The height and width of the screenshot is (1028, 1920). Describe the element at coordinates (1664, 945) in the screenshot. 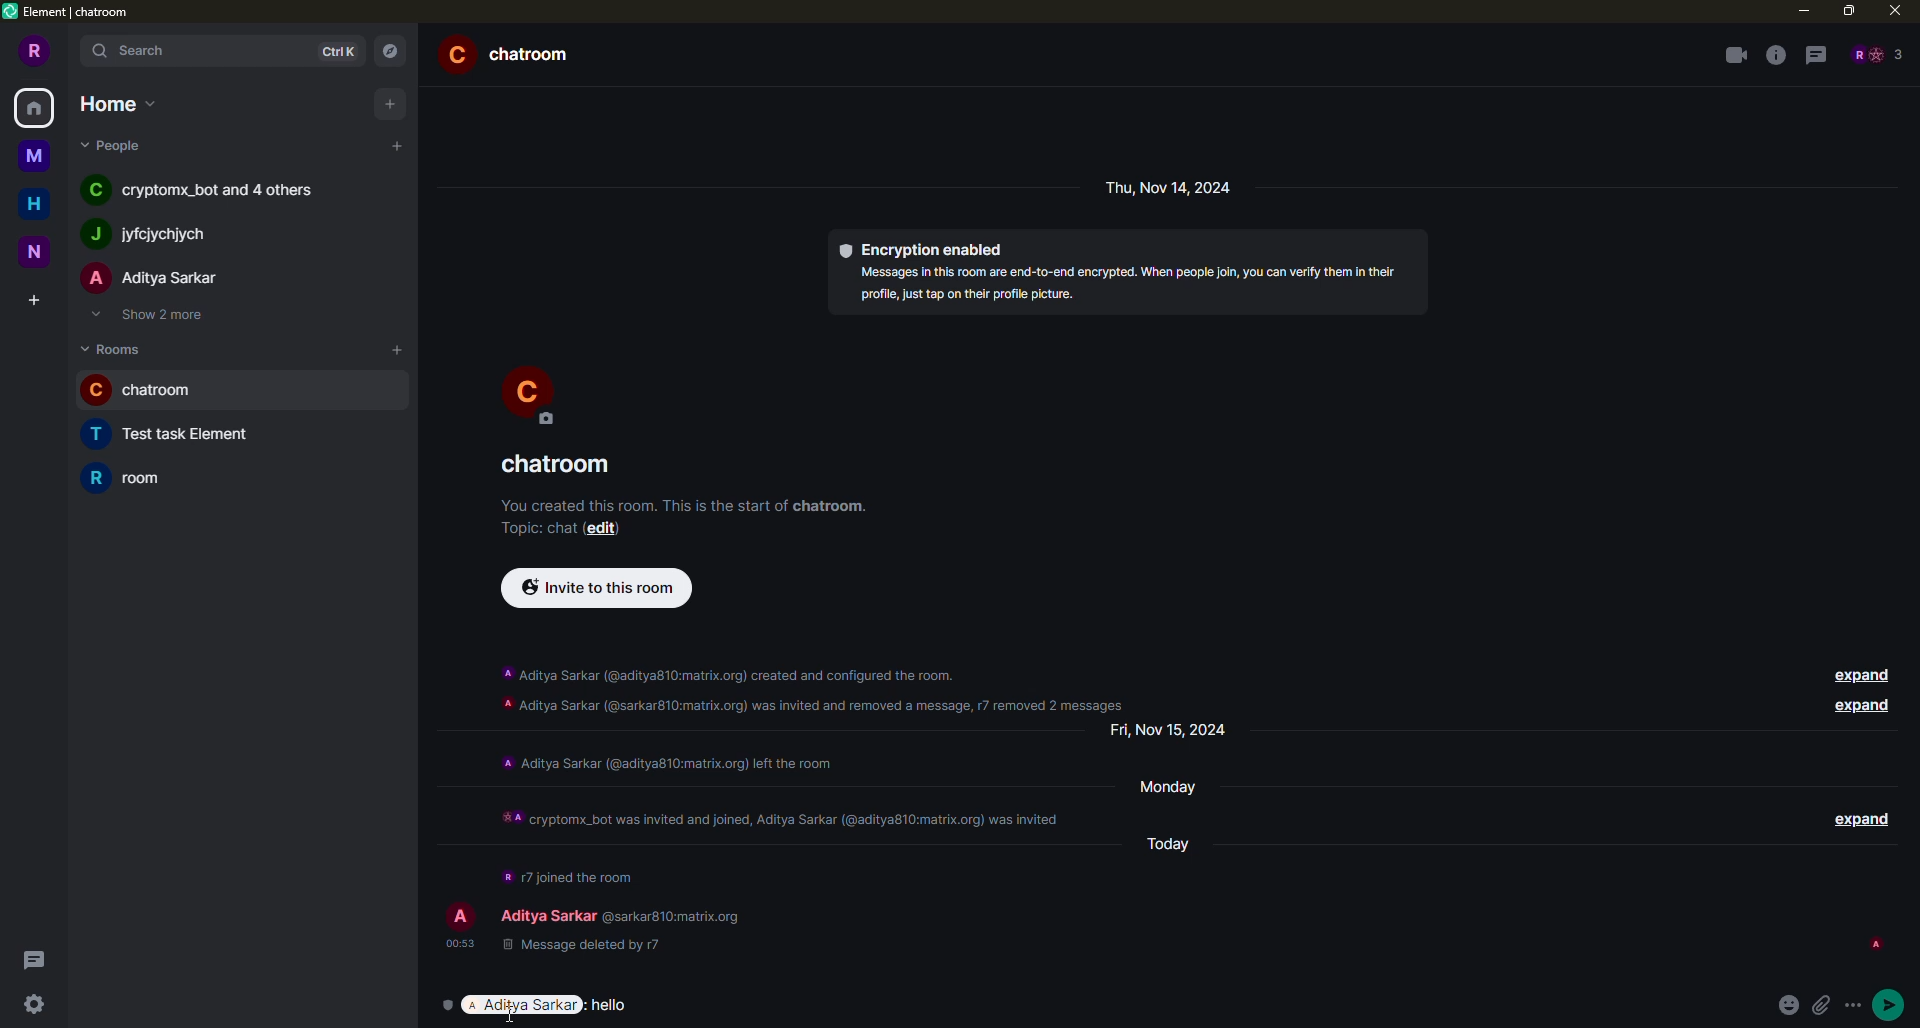

I see `id` at that location.